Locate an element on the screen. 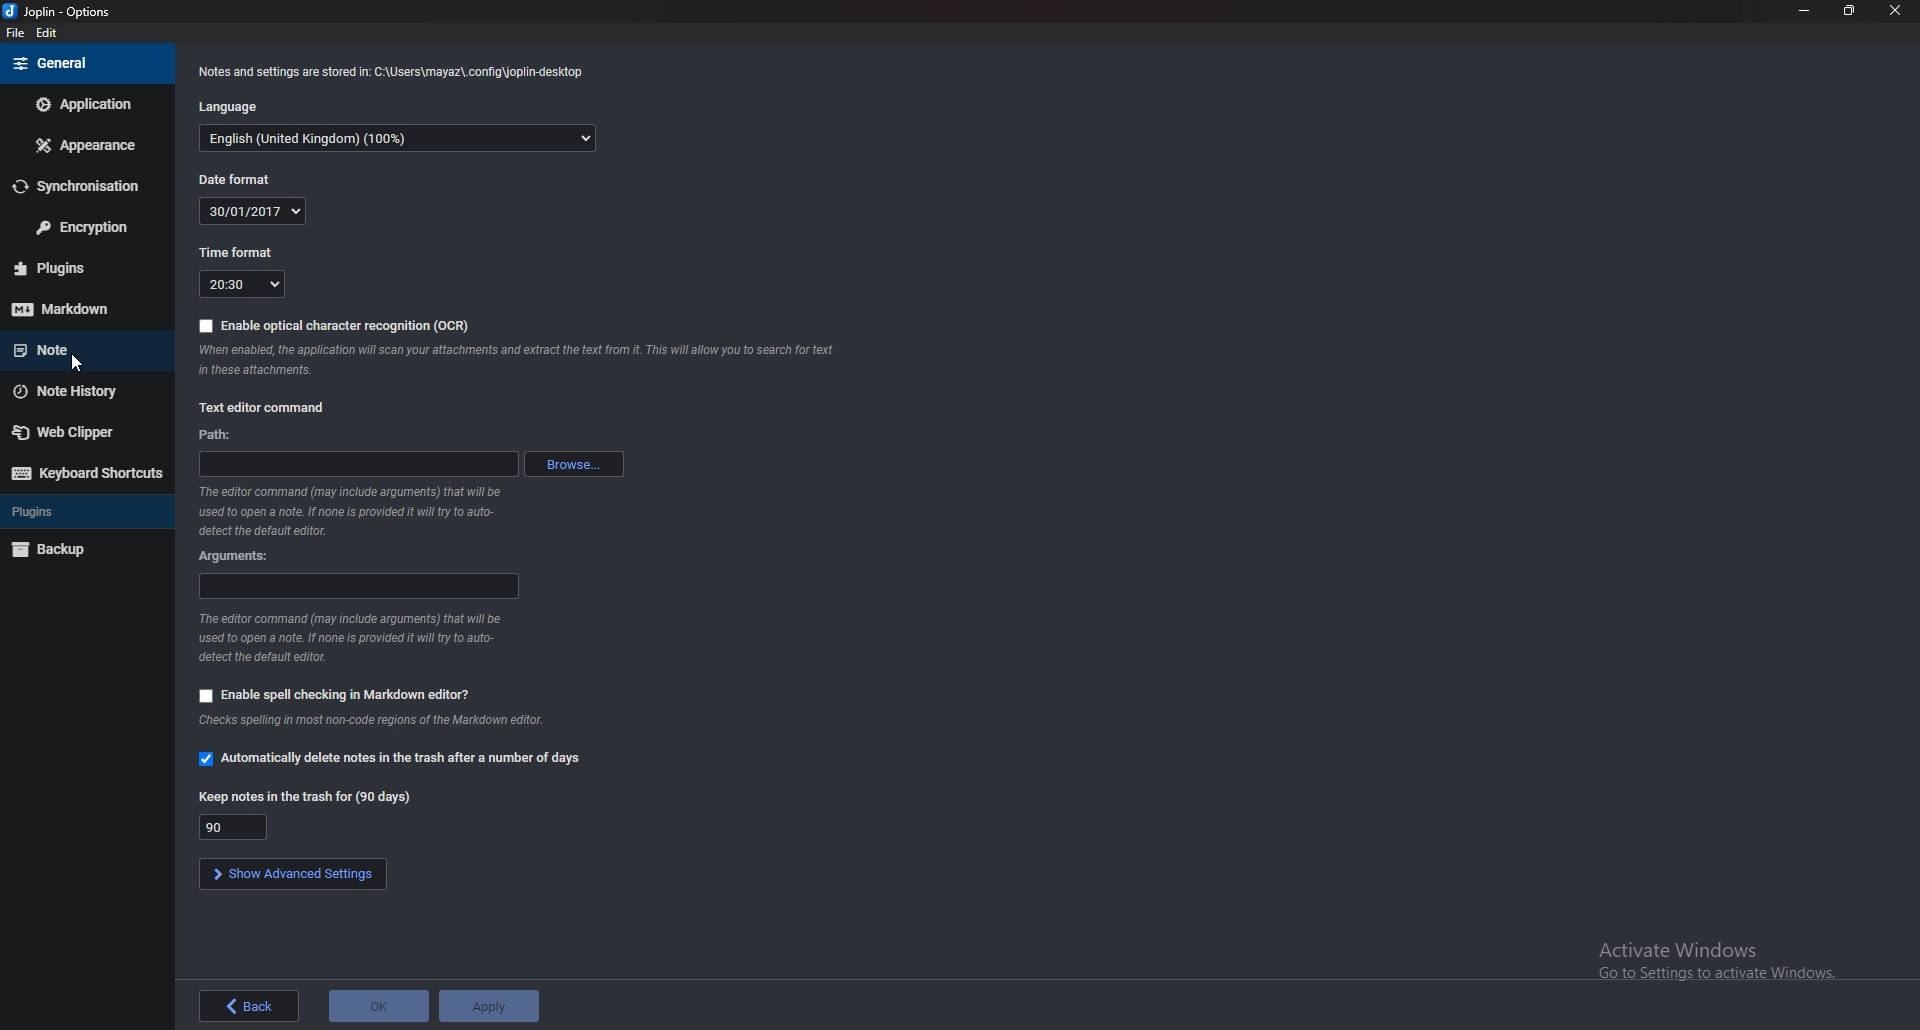 This screenshot has height=1030, width=1920. Note history is located at coordinates (78, 391).